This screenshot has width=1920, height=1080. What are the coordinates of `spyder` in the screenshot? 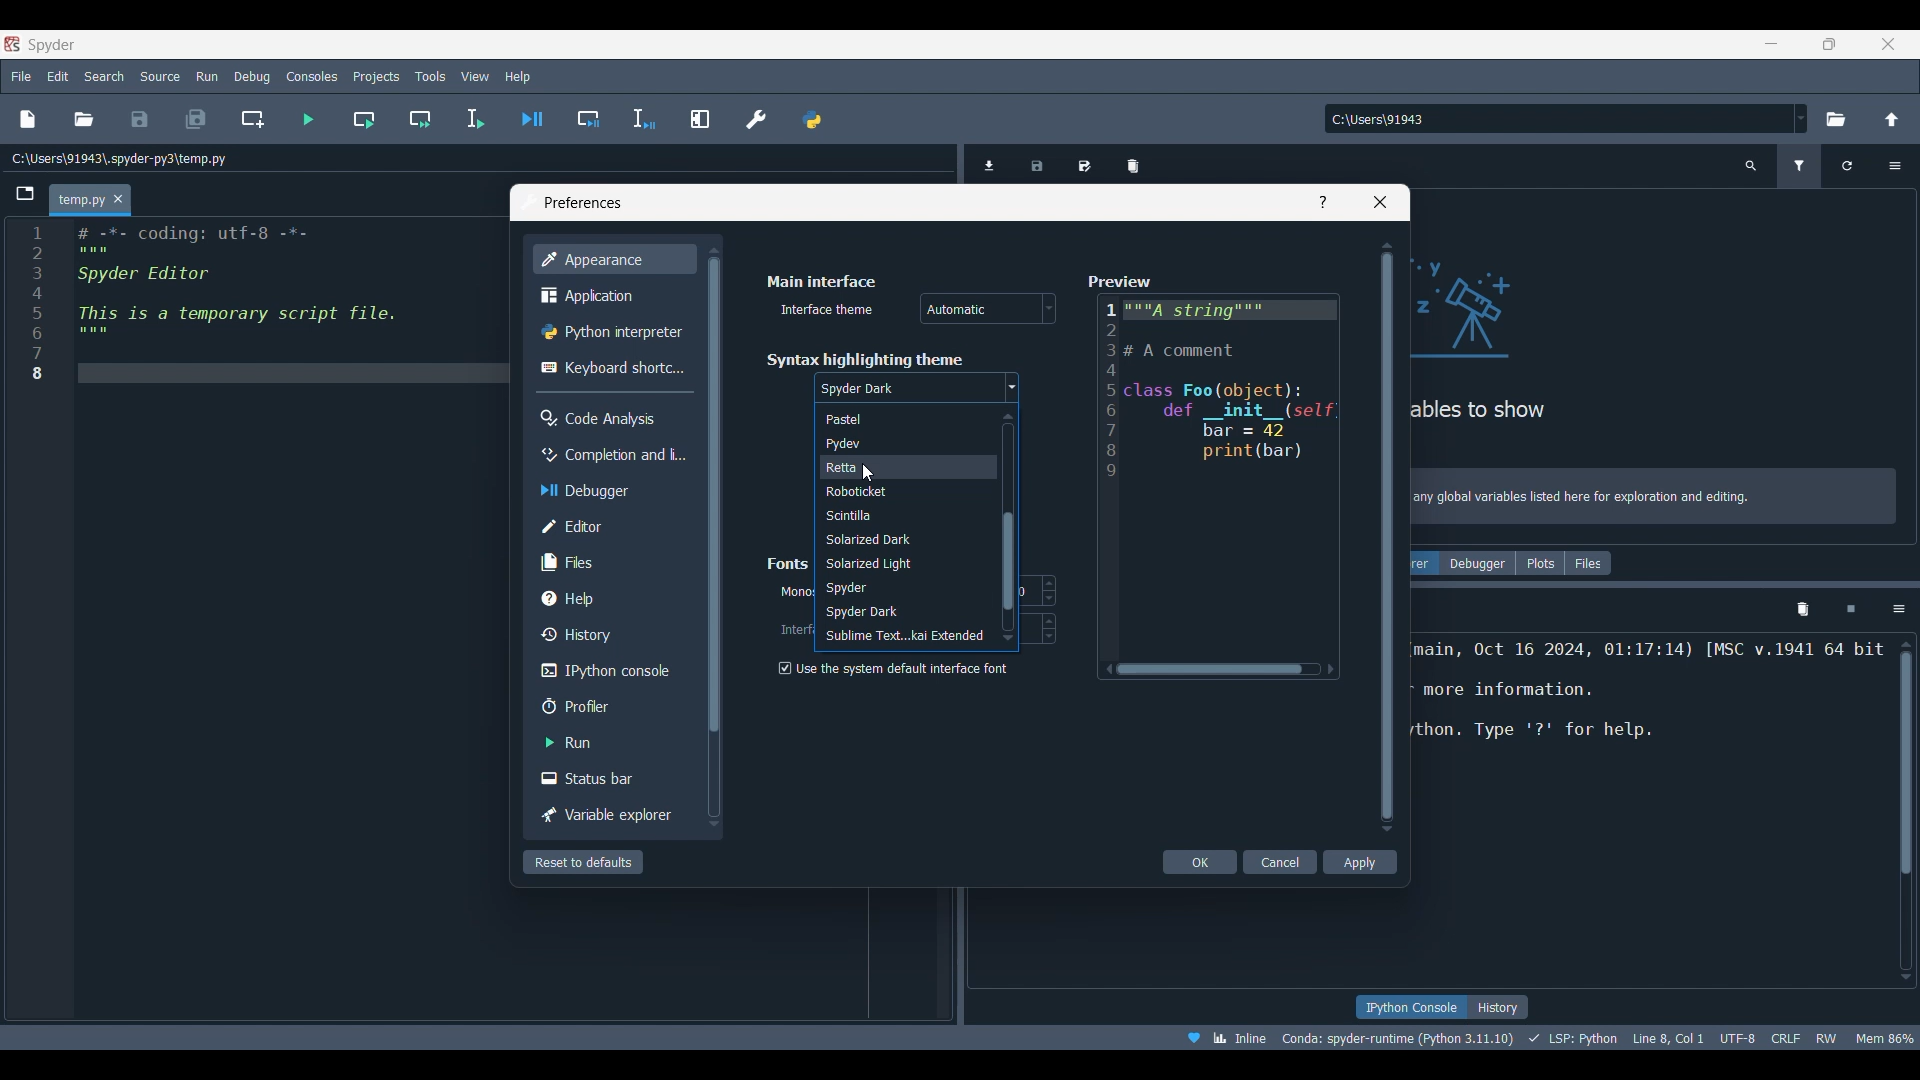 It's located at (905, 589).